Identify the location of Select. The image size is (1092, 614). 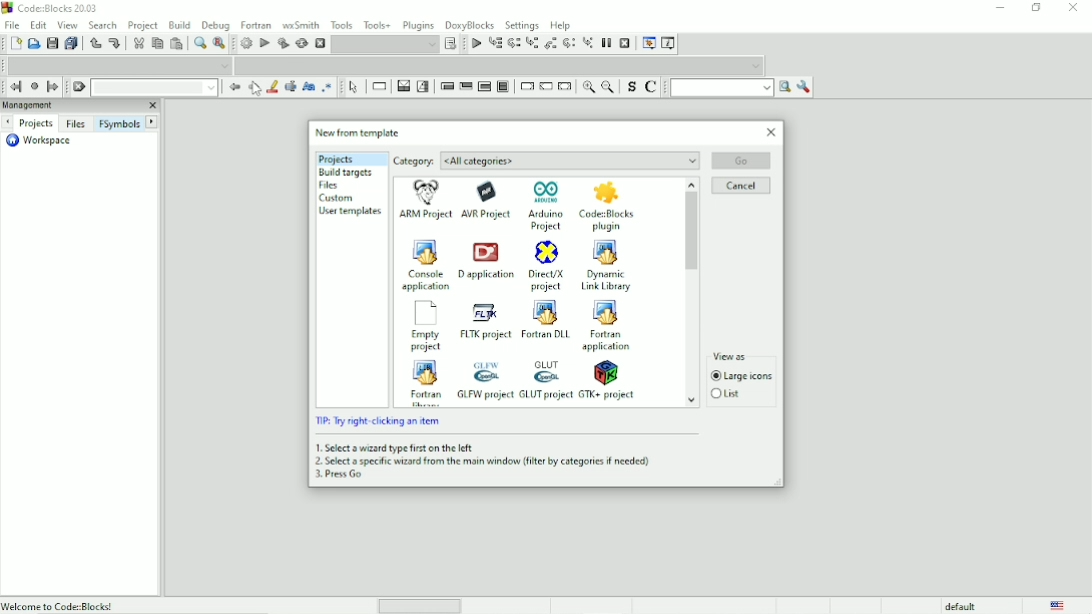
(355, 87).